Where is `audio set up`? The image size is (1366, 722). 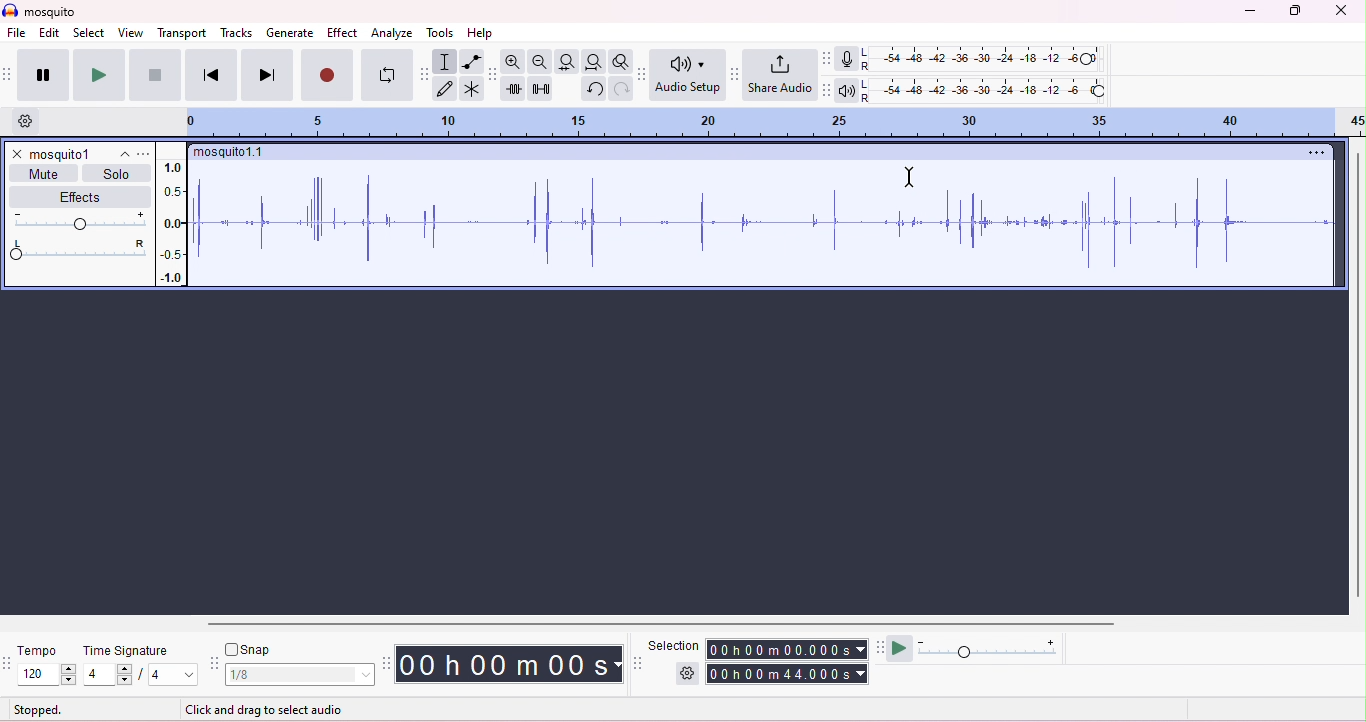 audio set up is located at coordinates (688, 75).